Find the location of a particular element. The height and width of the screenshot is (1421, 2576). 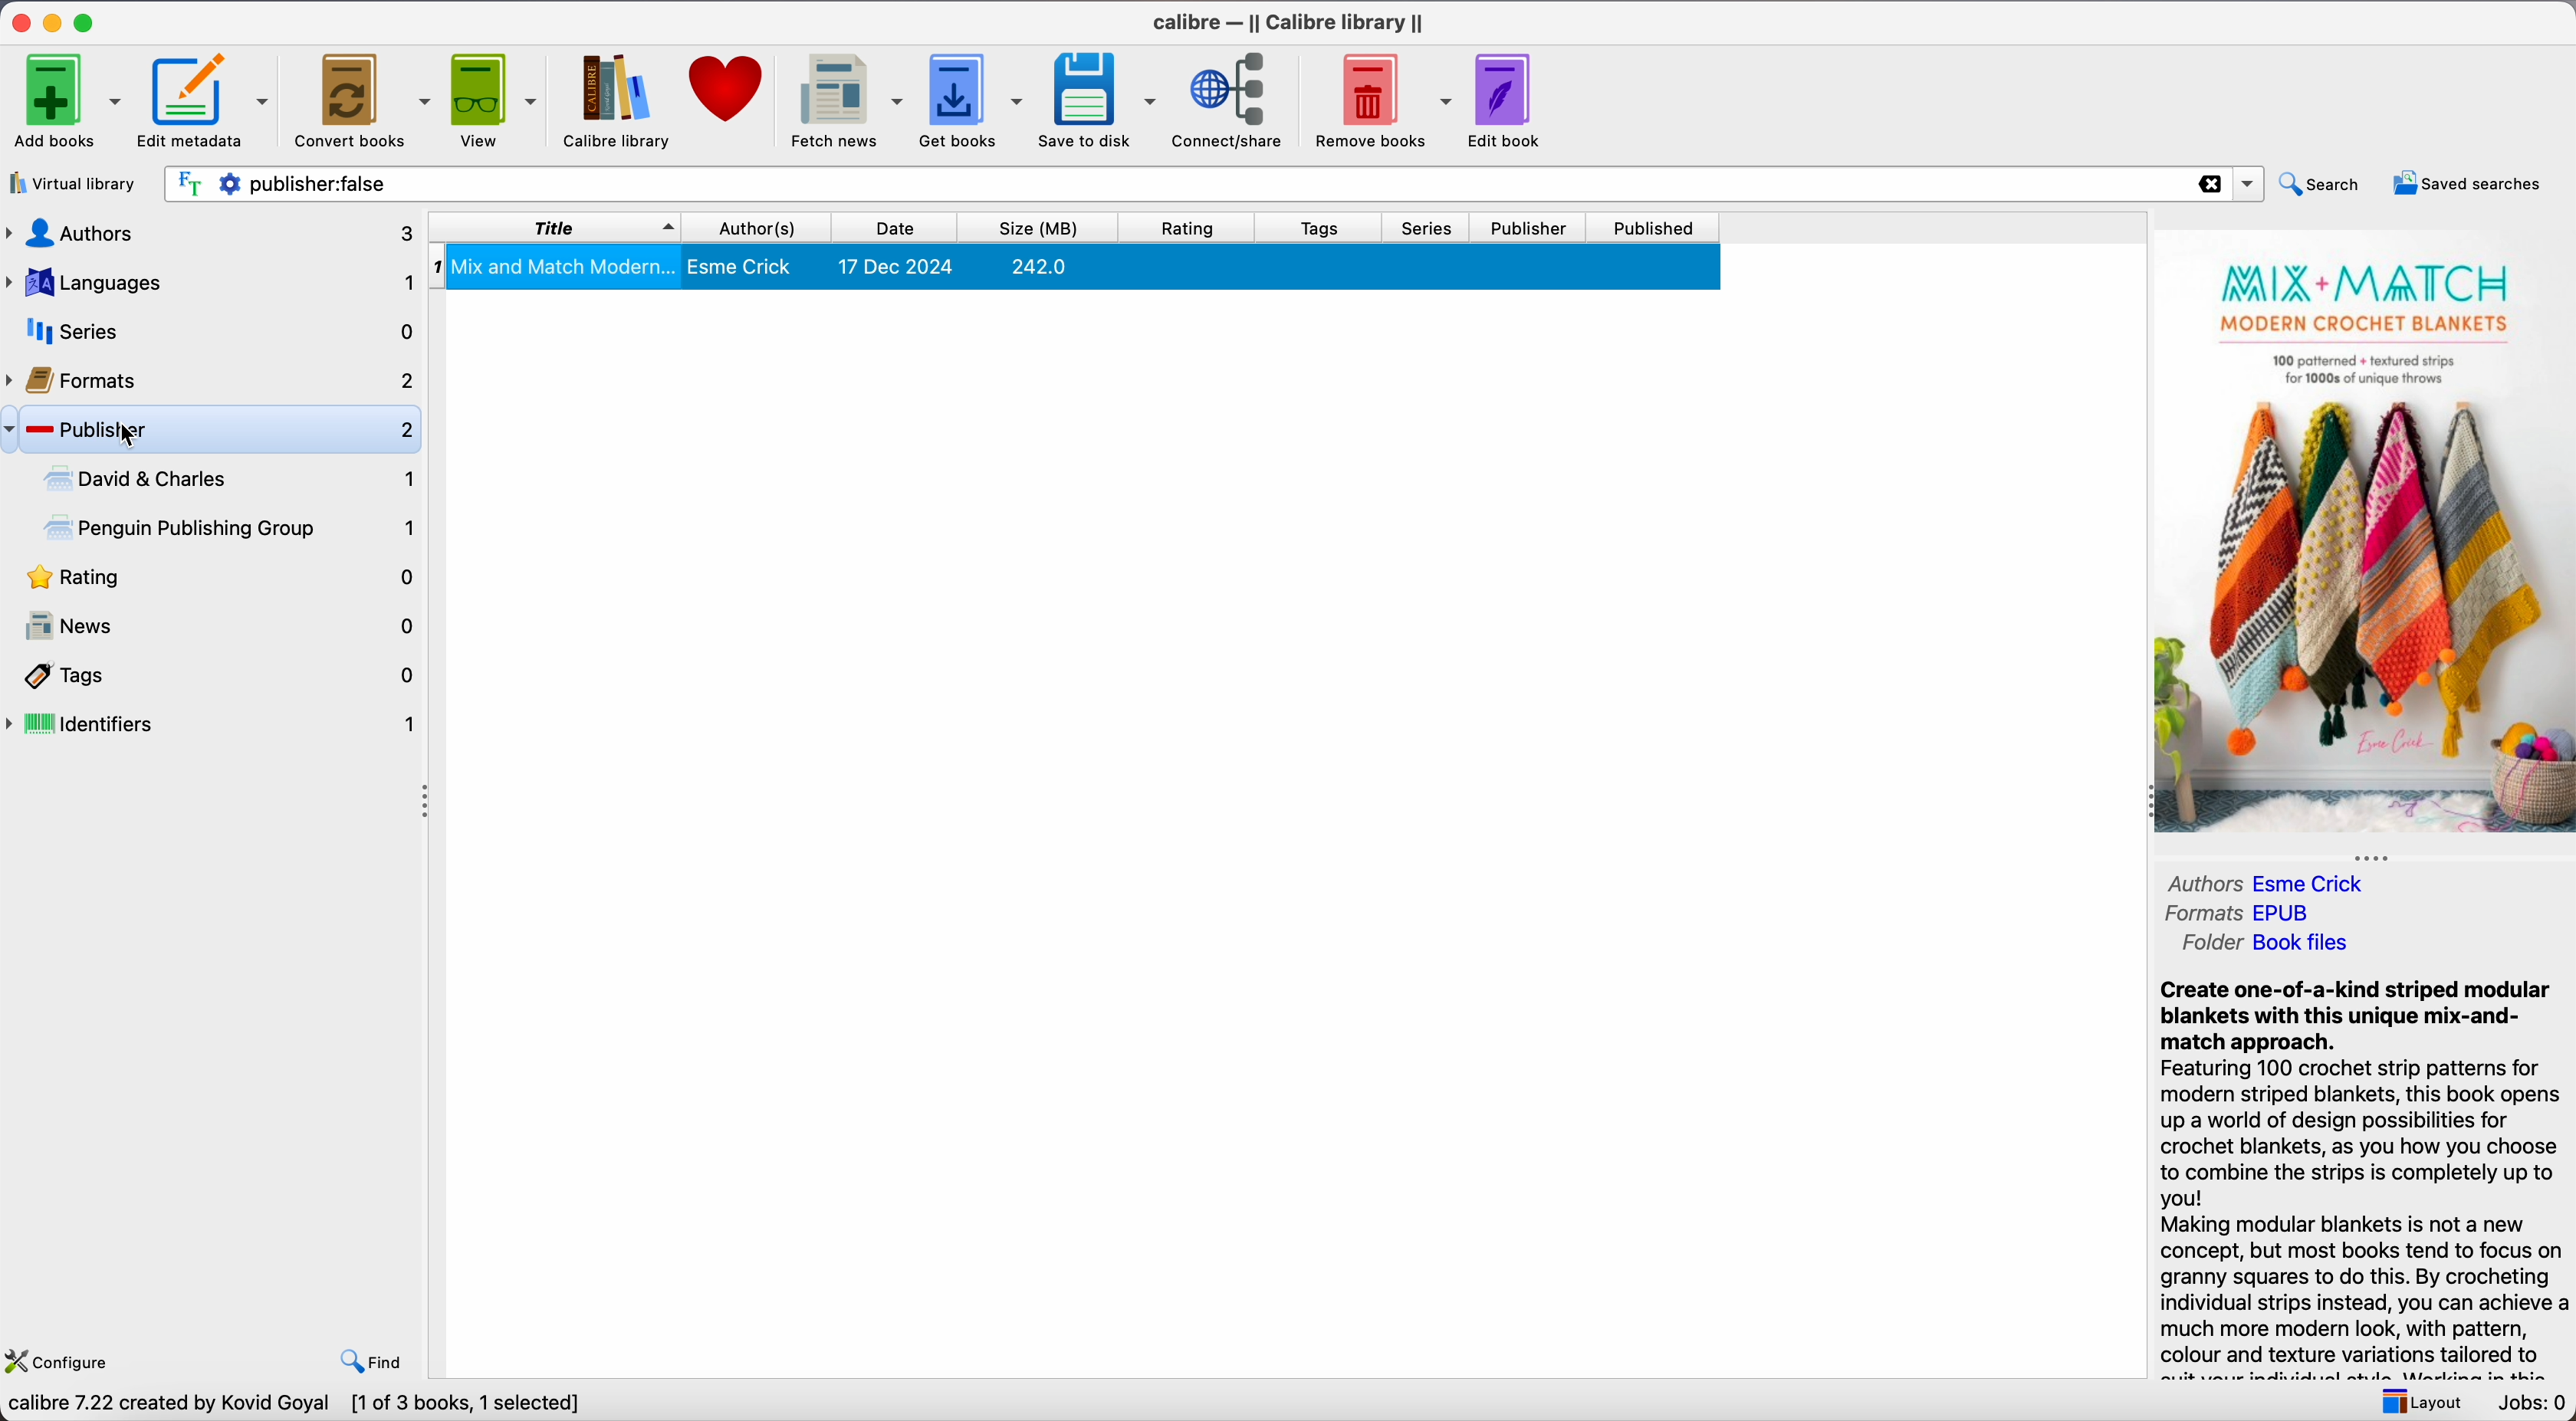

search bar is located at coordinates (1211, 184).